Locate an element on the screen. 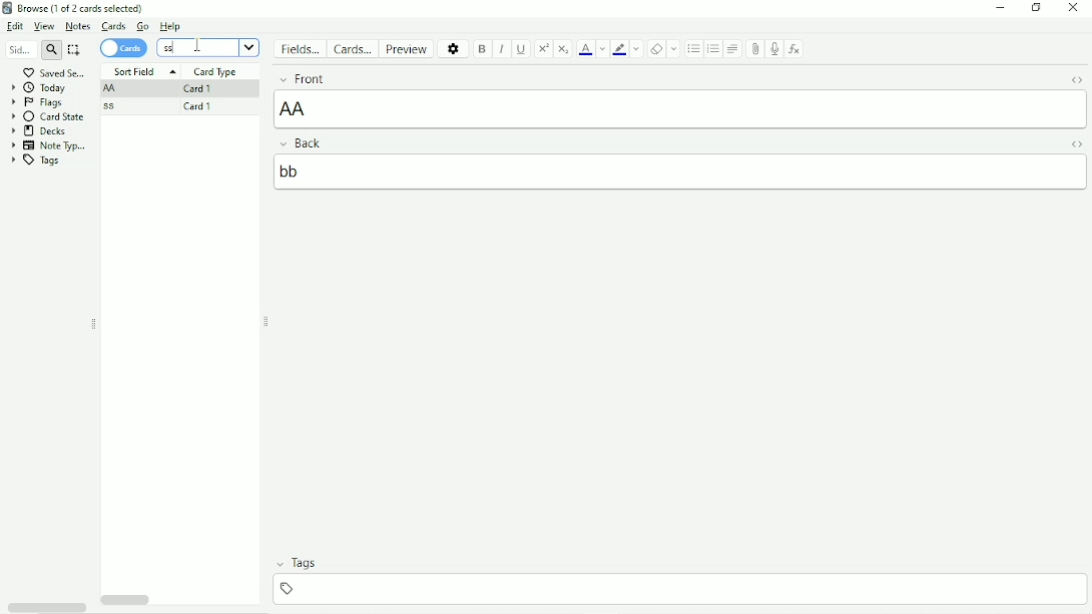  Attach picture/audio/video is located at coordinates (755, 48).